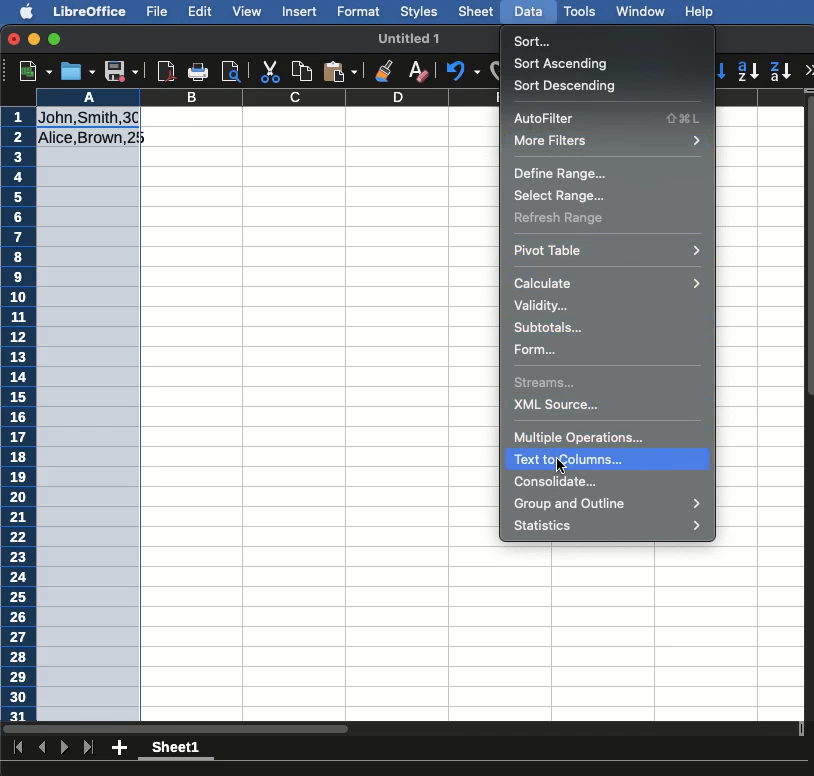 This screenshot has width=814, height=776. I want to click on Print, so click(197, 69).